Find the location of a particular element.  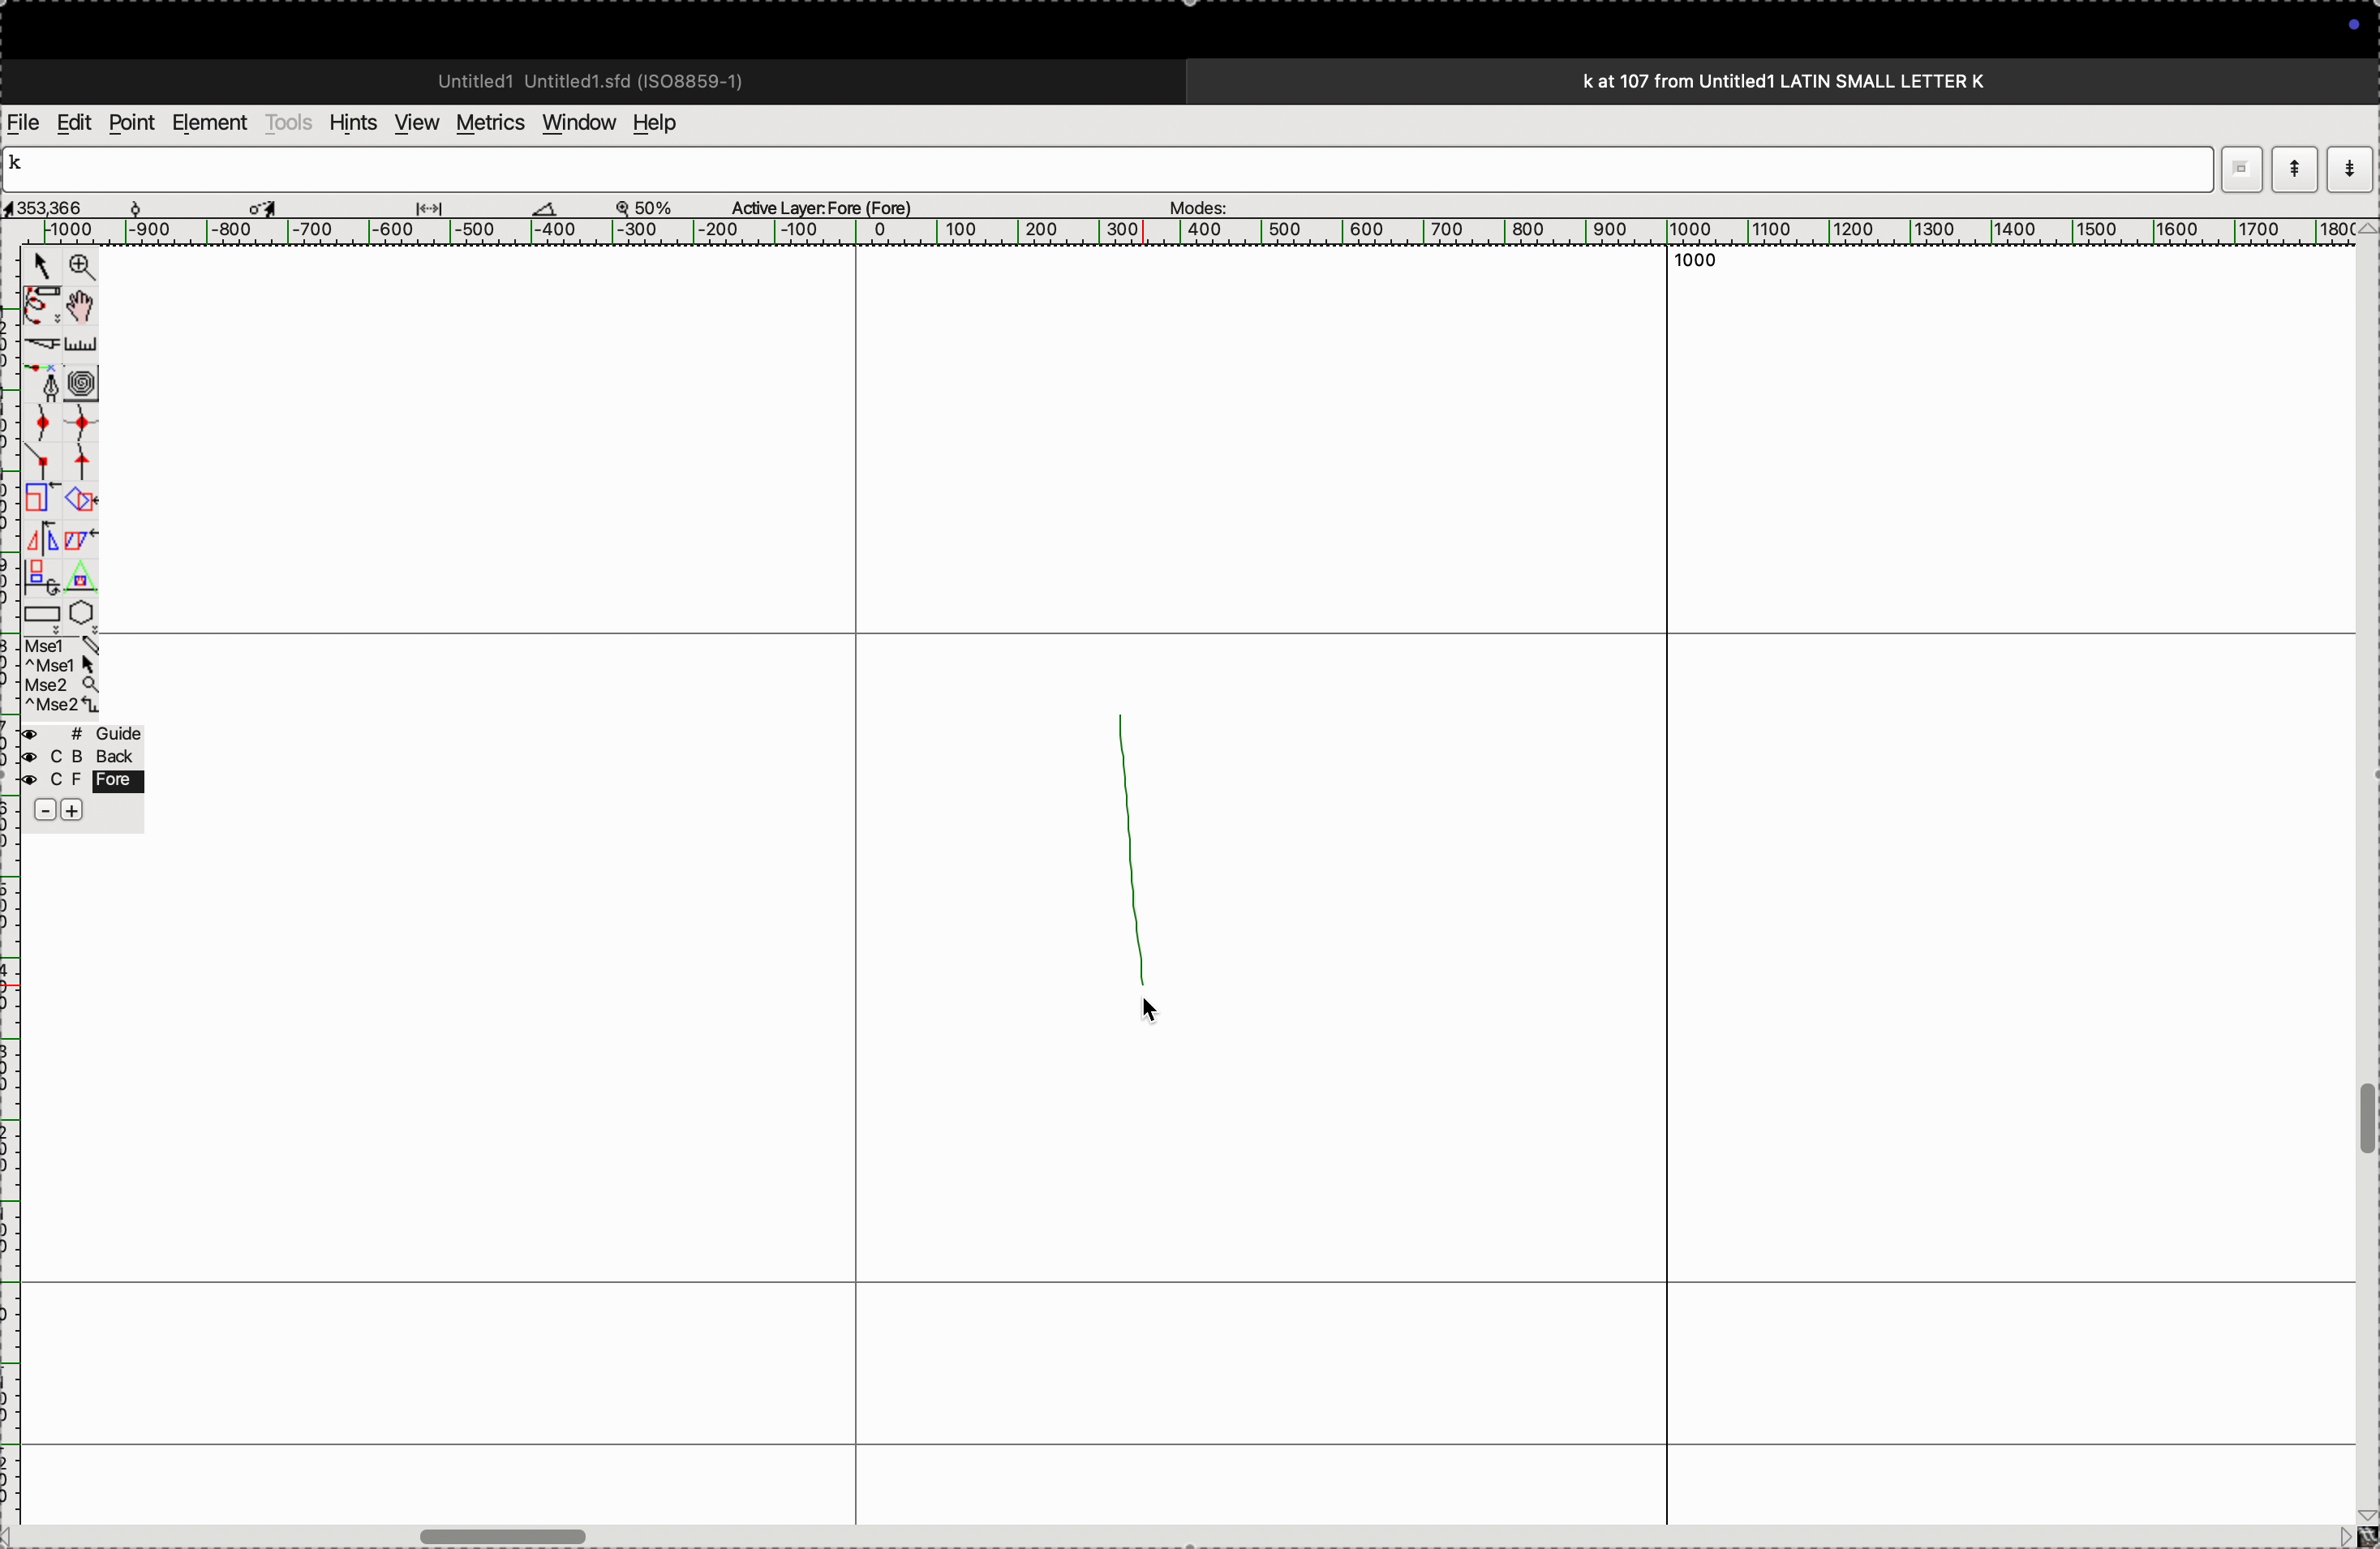

fountain pen is located at coordinates (48, 383).